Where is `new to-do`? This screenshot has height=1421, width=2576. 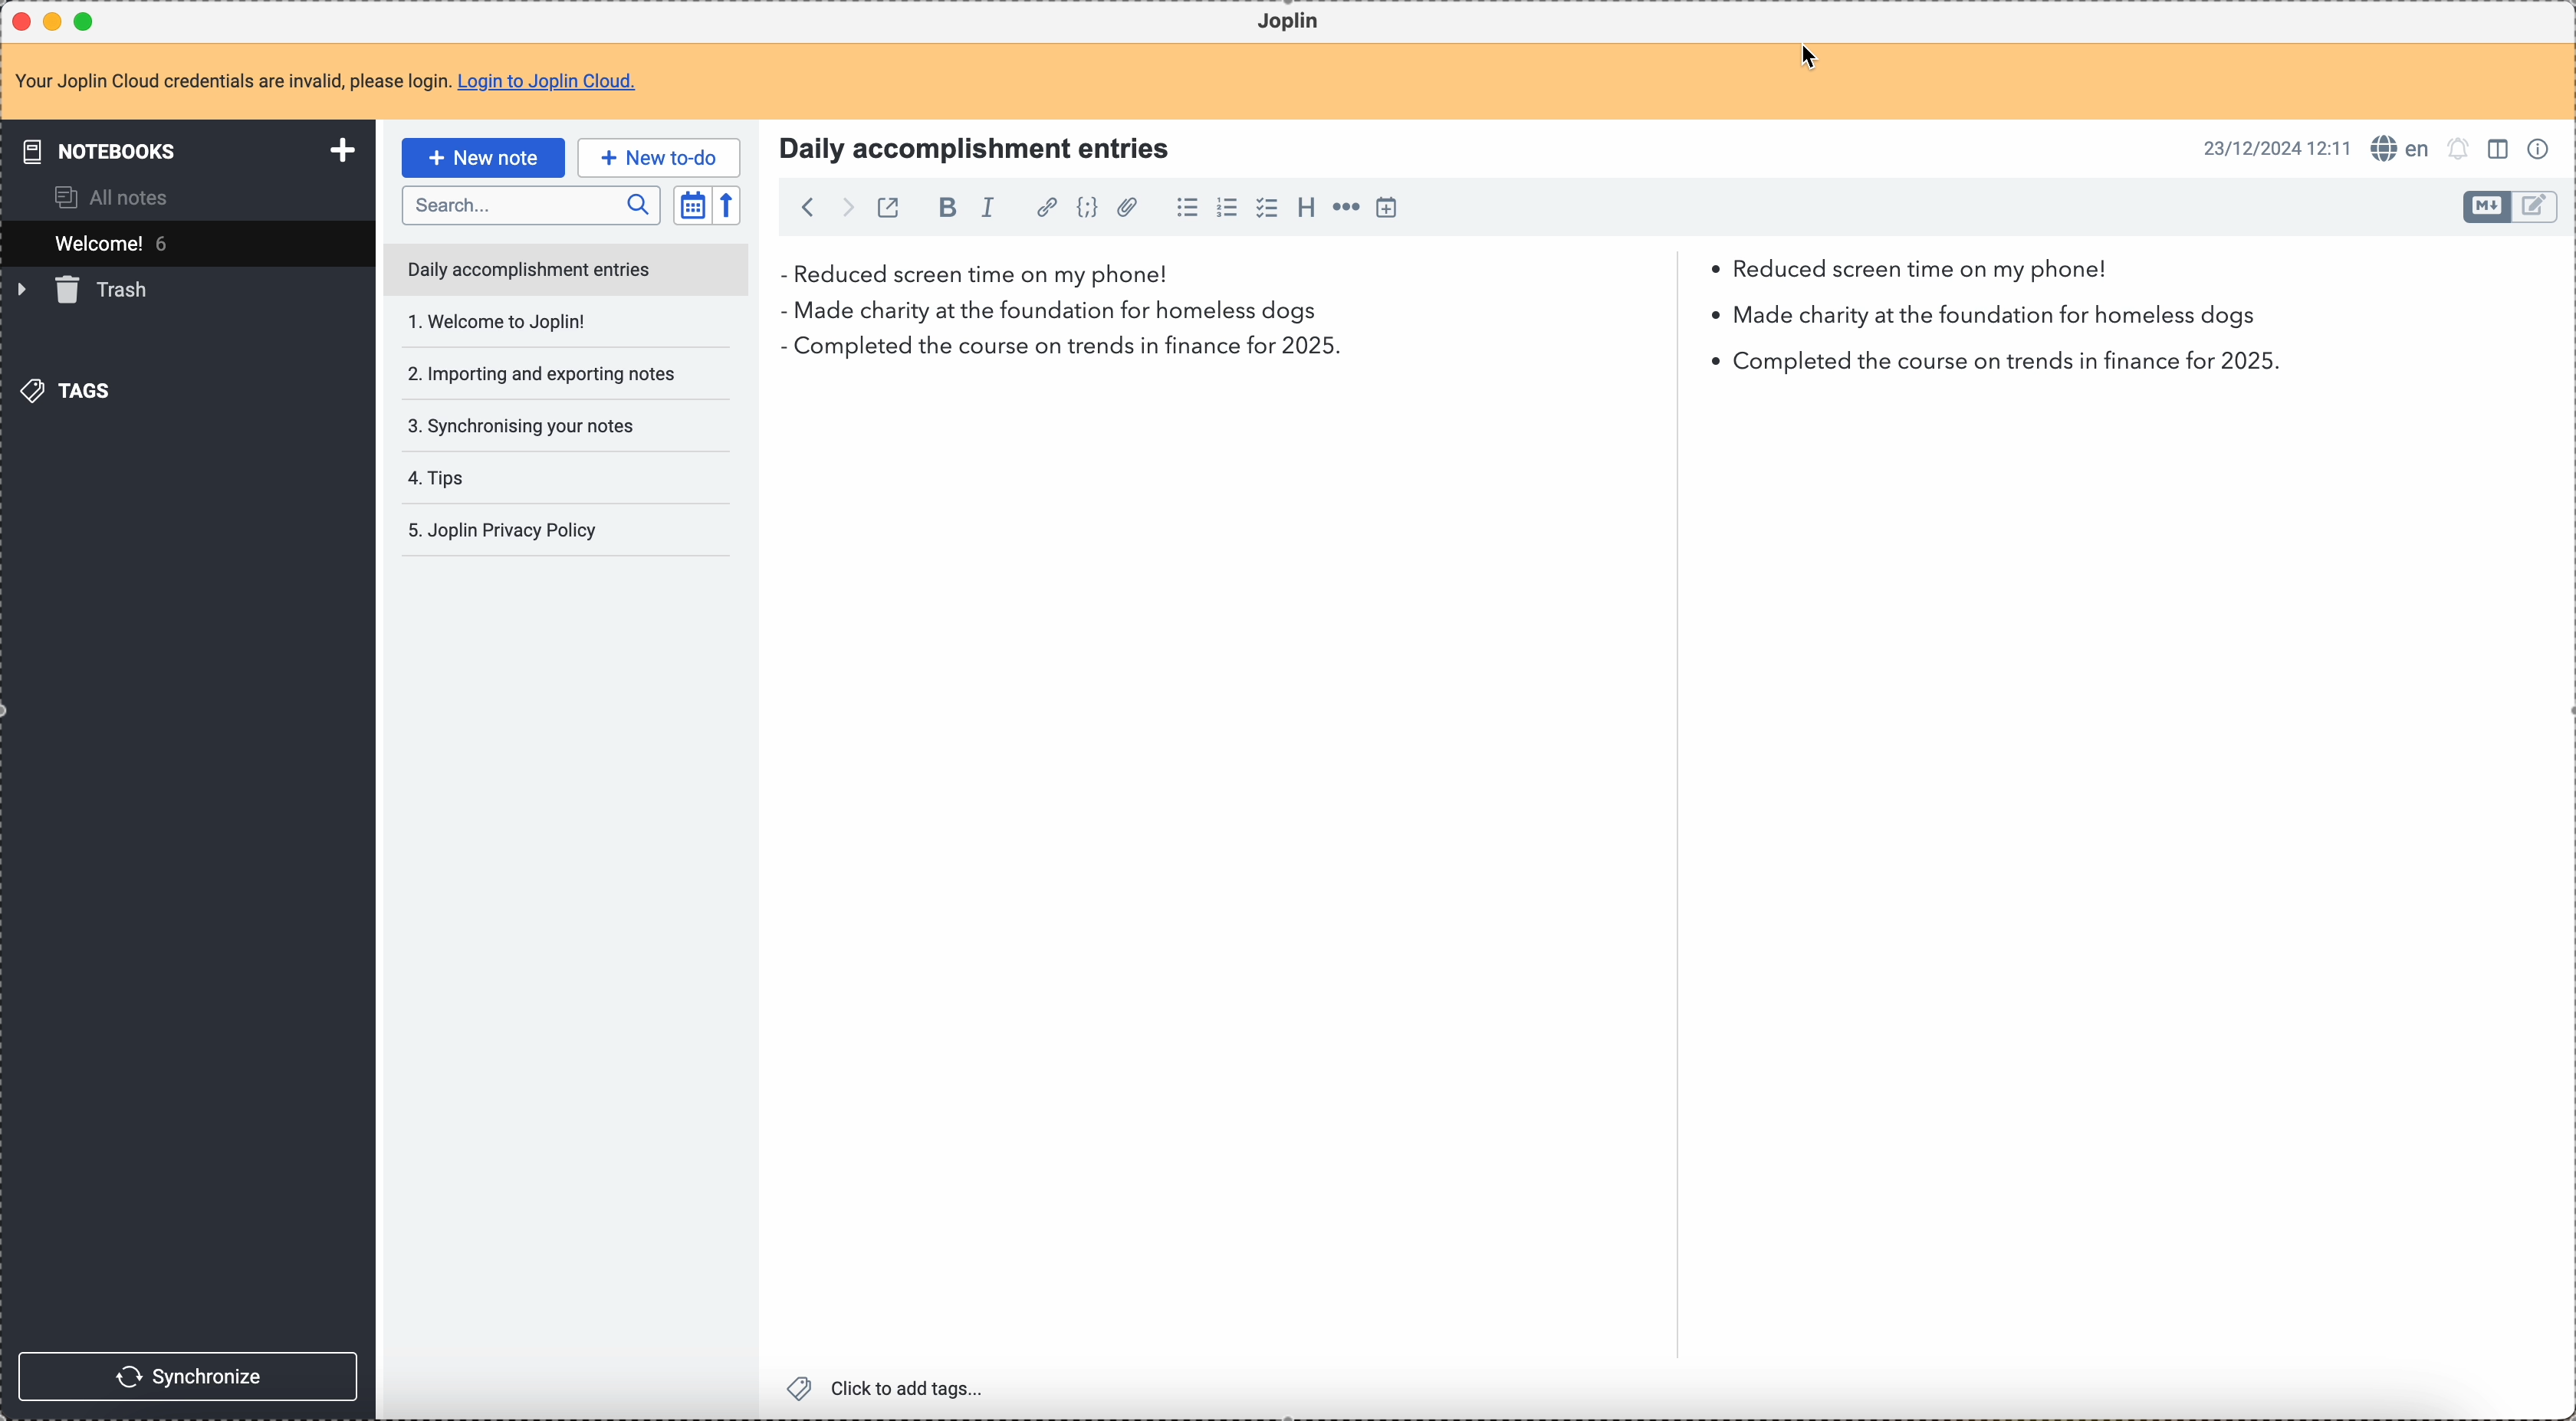
new to-do is located at coordinates (660, 156).